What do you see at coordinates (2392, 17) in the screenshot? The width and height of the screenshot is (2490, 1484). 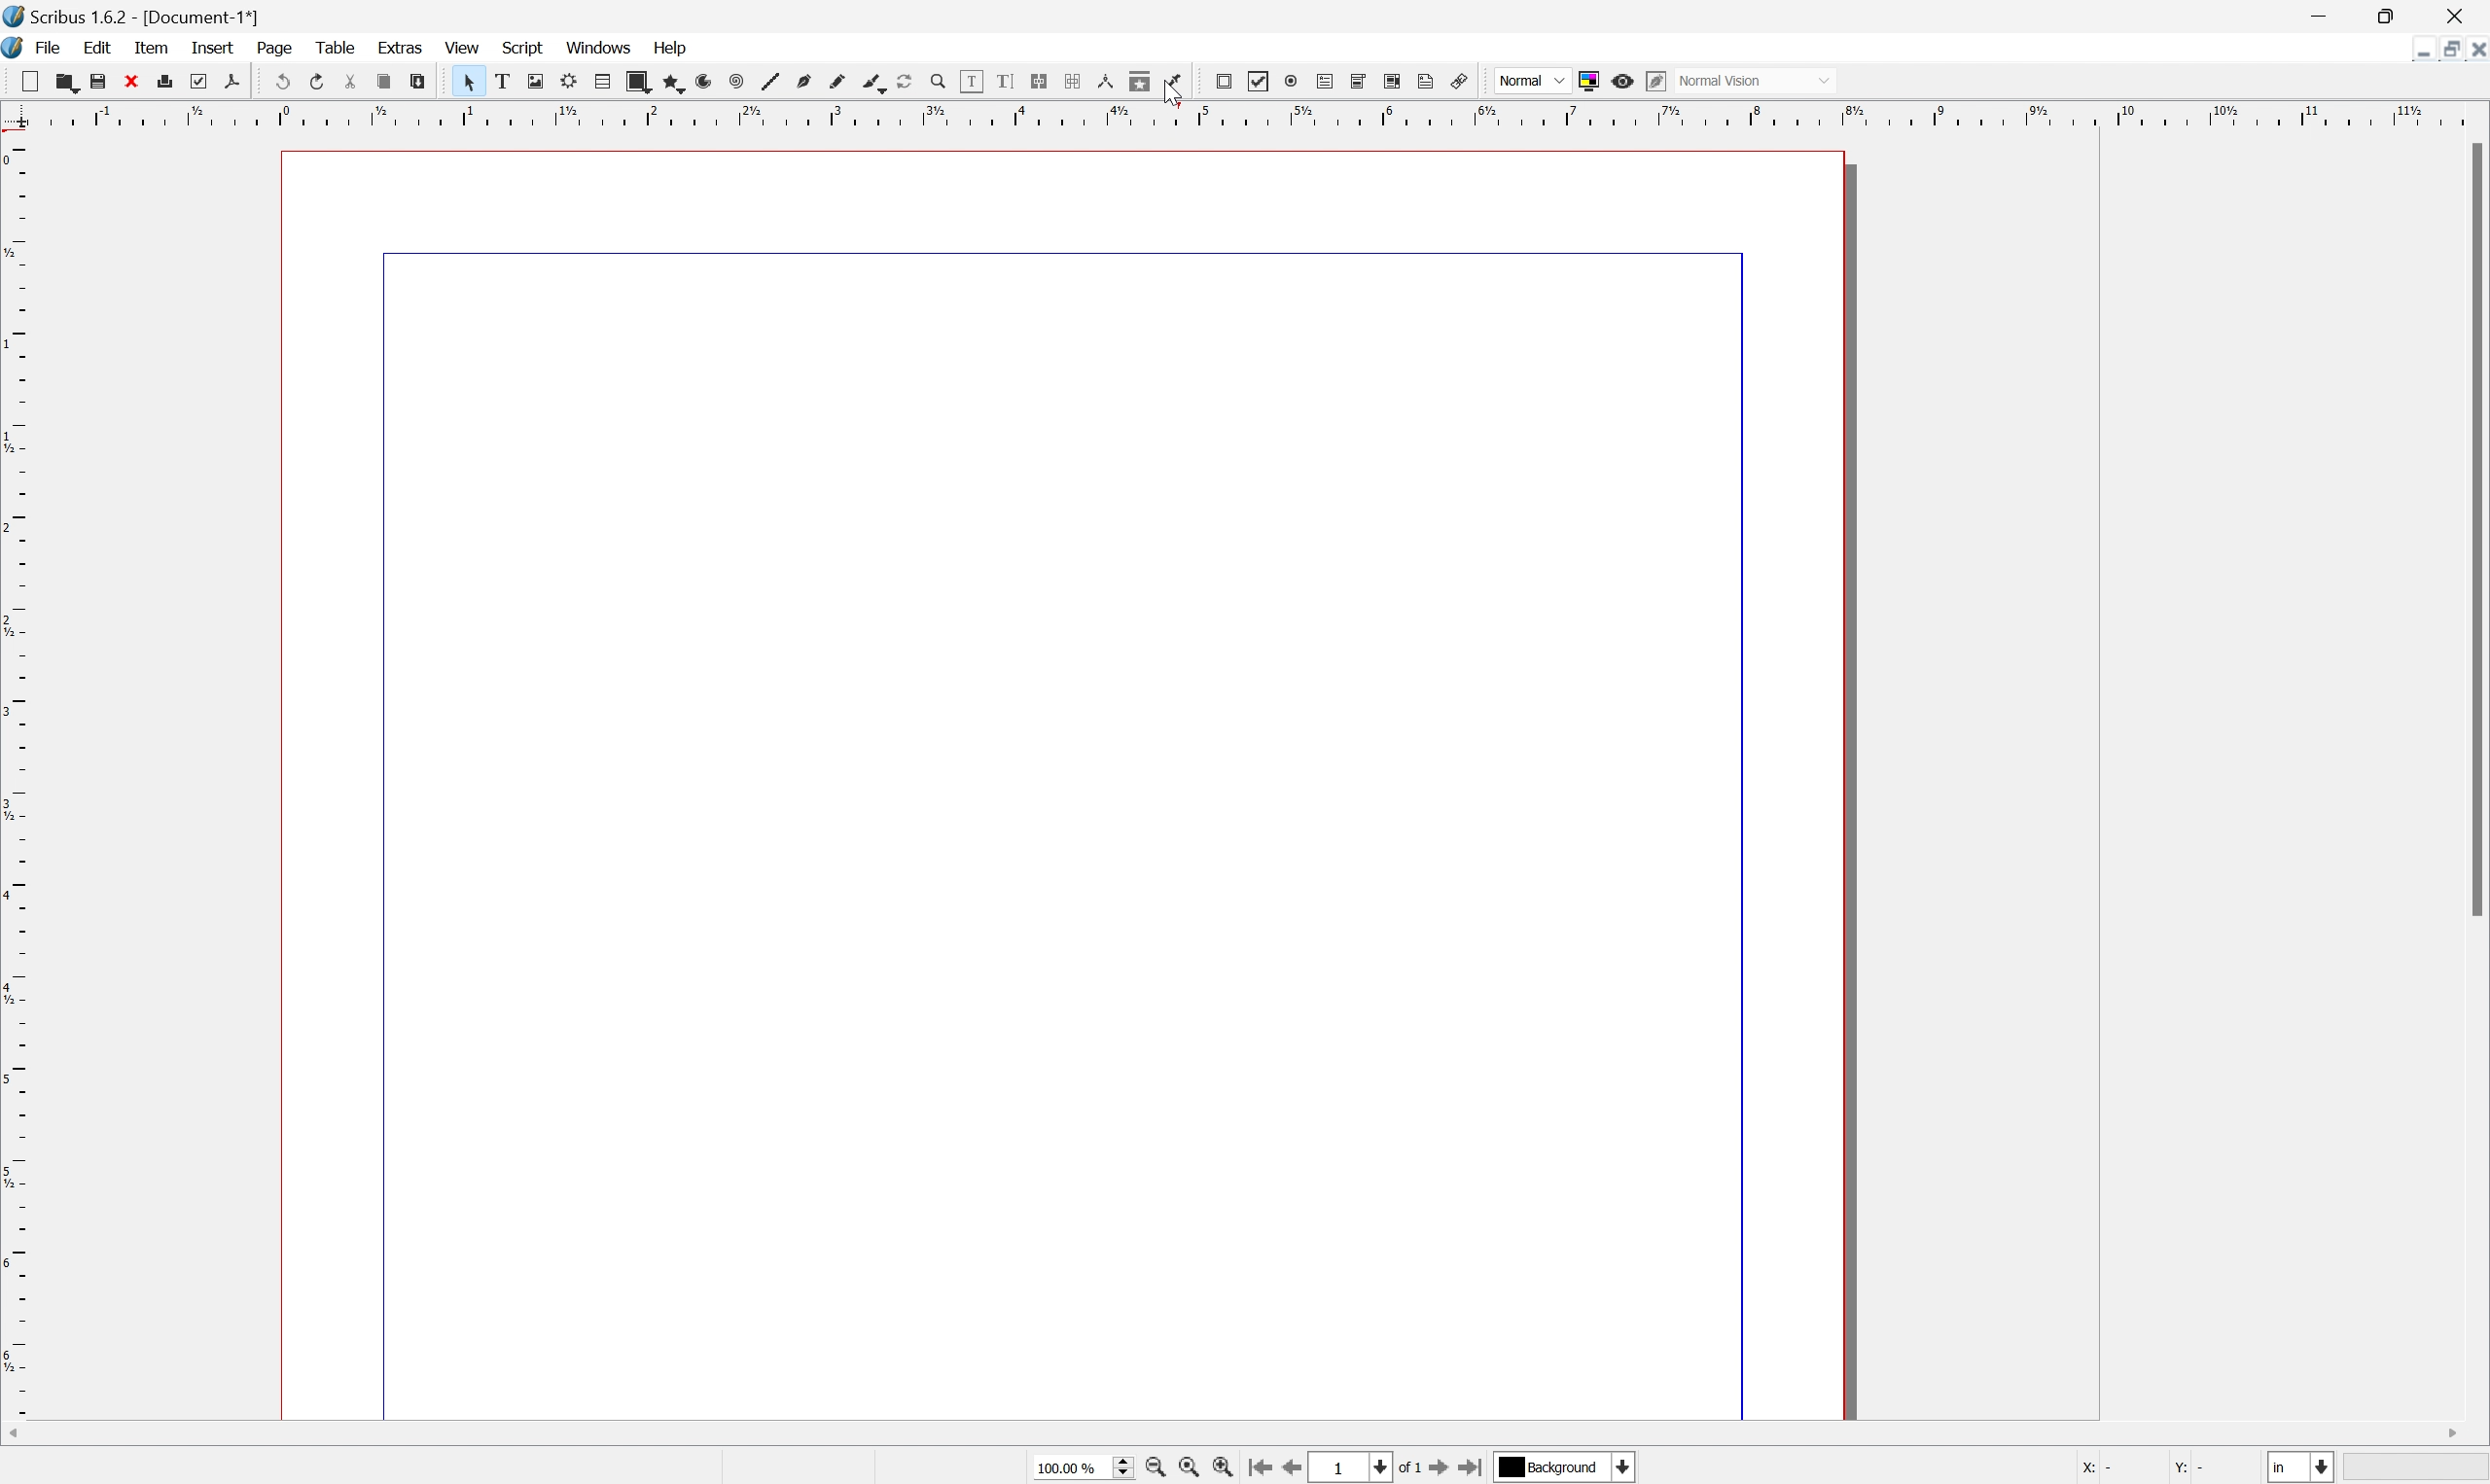 I see `Restore Down` at bounding box center [2392, 17].